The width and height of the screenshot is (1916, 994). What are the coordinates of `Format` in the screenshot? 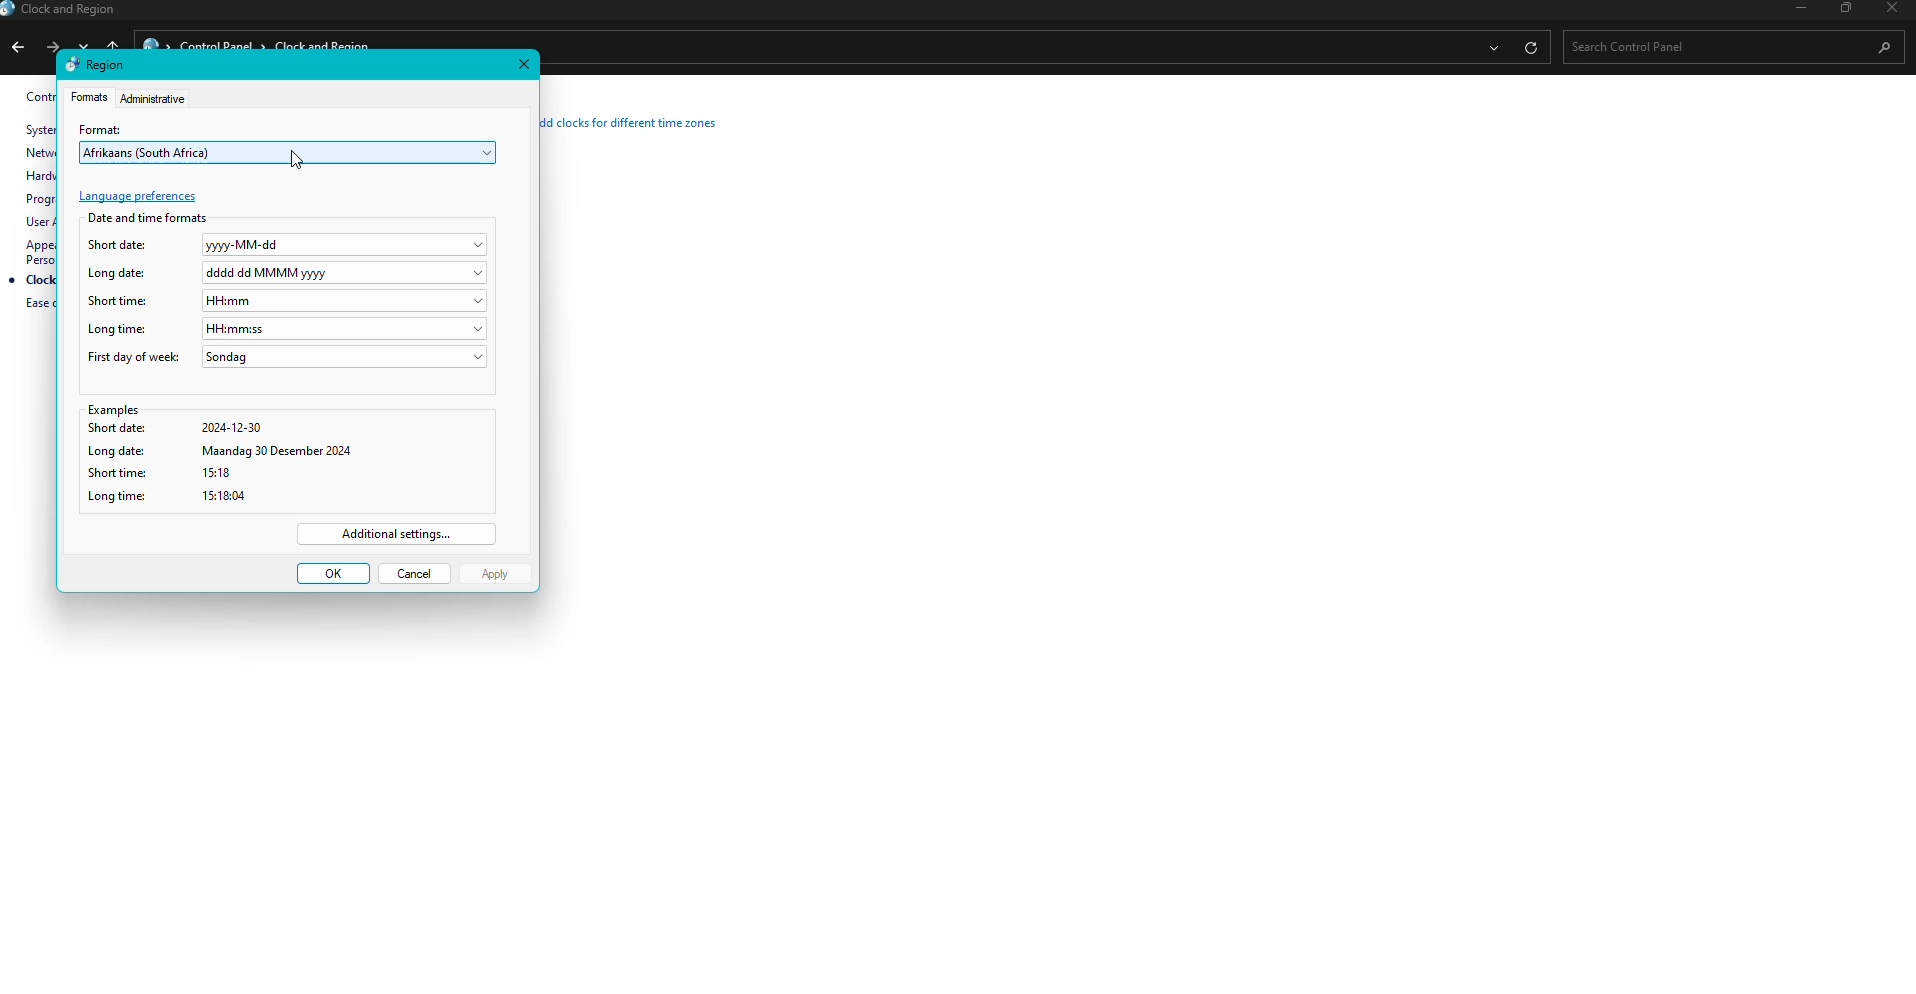 It's located at (89, 98).